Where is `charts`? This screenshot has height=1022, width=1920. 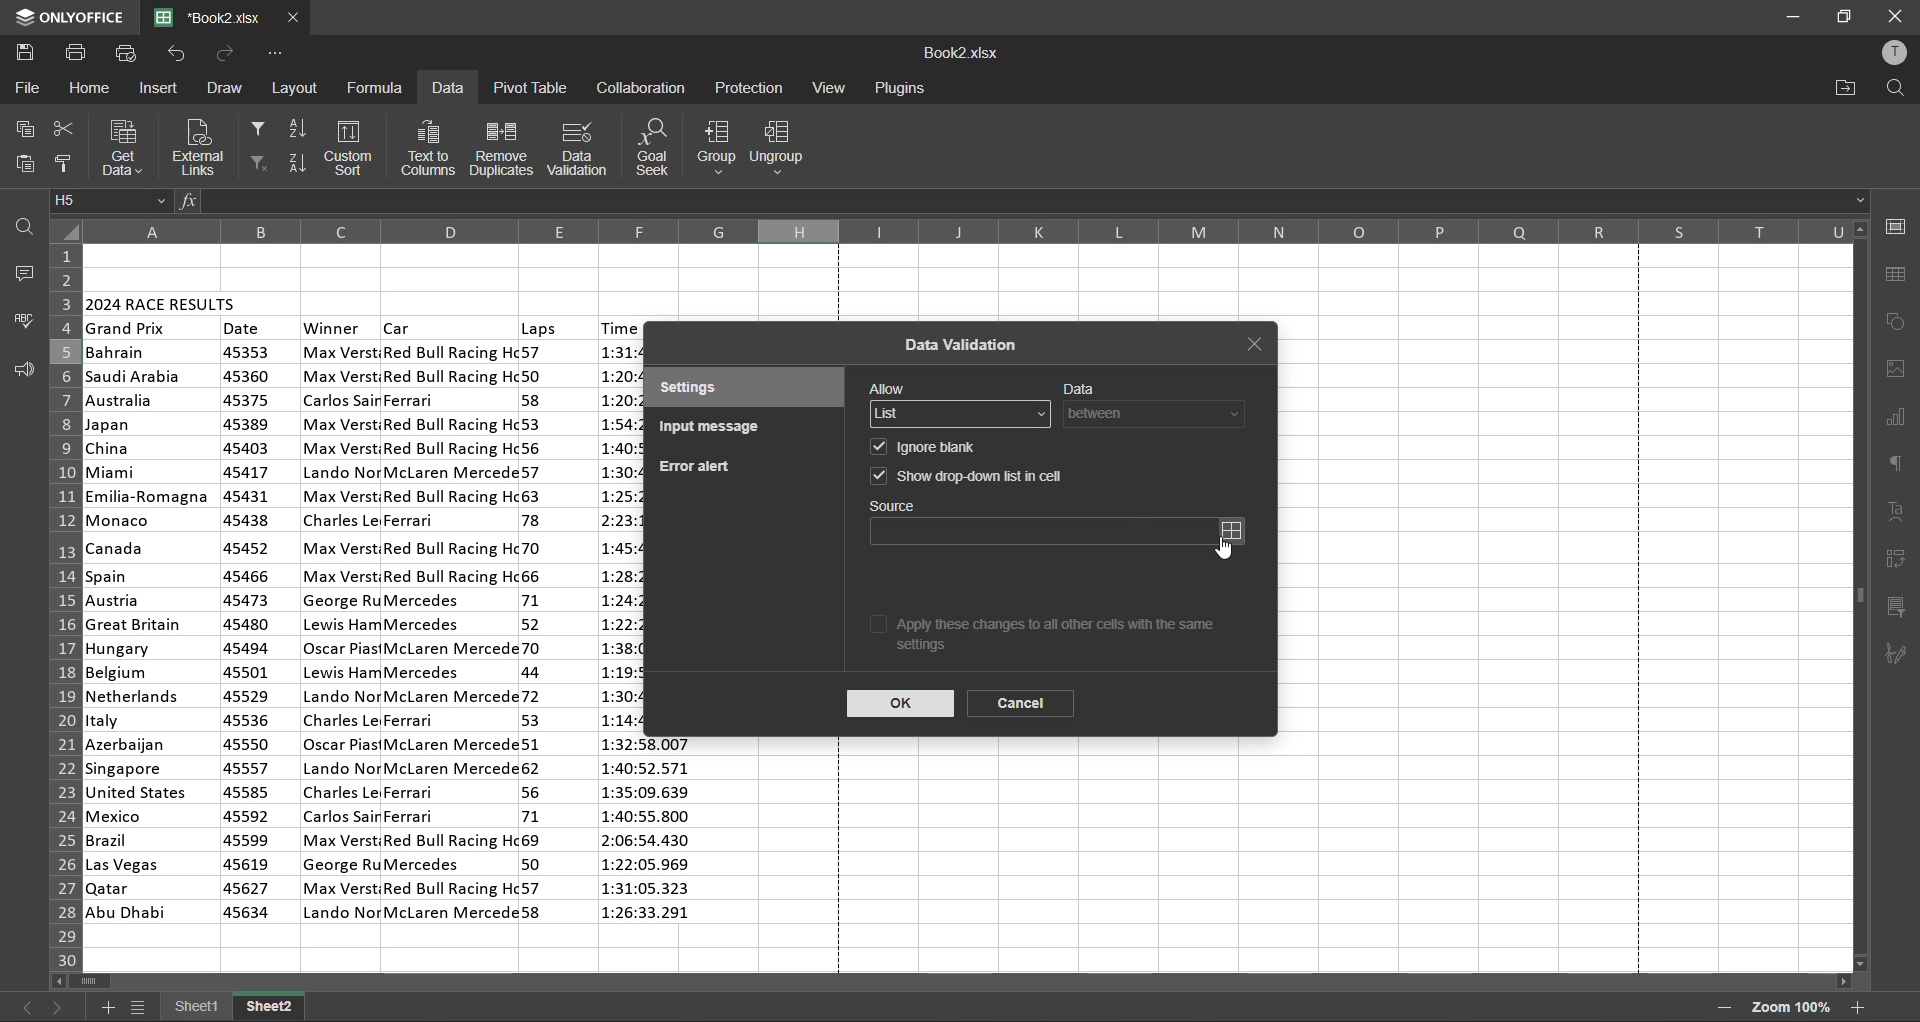 charts is located at coordinates (1896, 420).